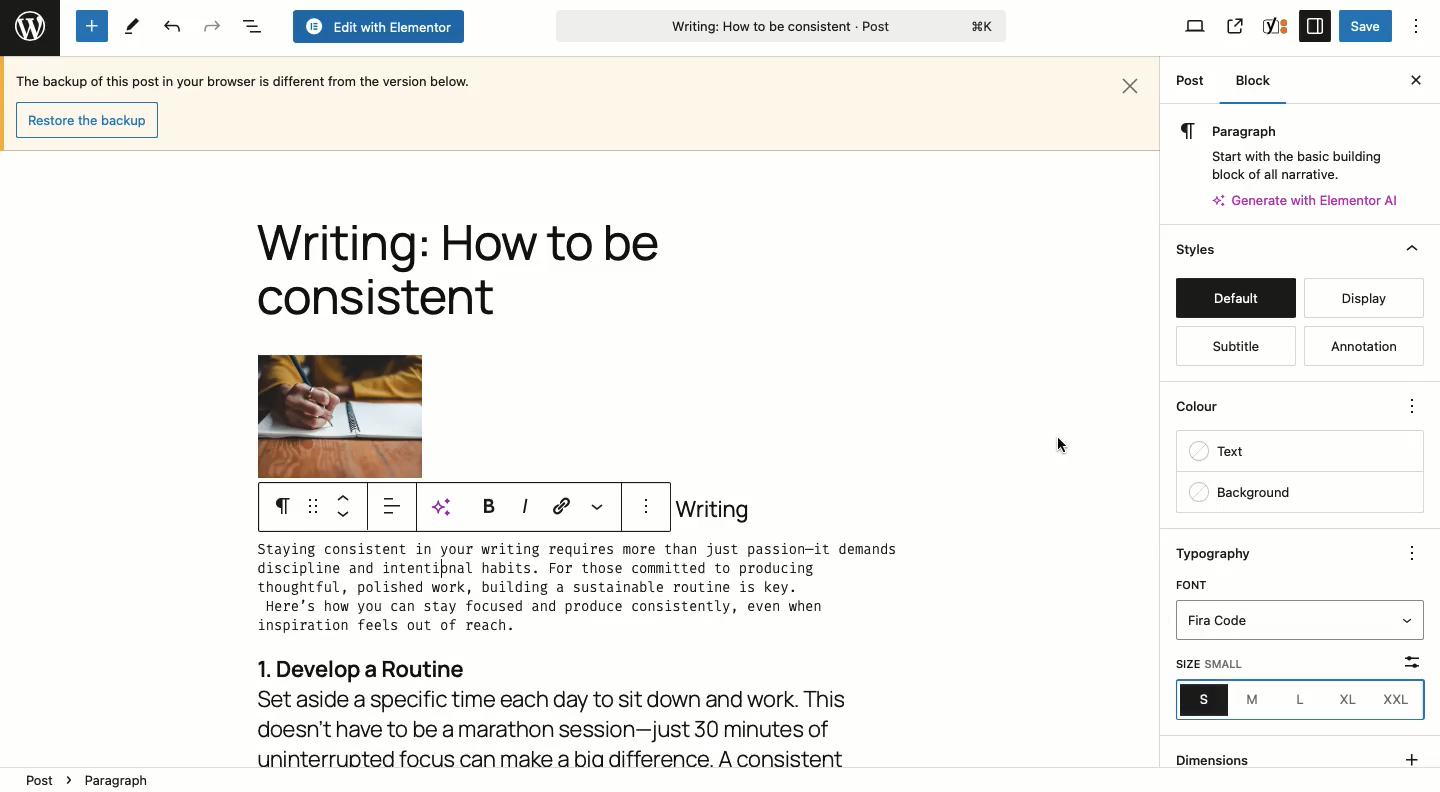 This screenshot has height=792, width=1440. Describe the element at coordinates (1406, 251) in the screenshot. I see `Close` at that location.